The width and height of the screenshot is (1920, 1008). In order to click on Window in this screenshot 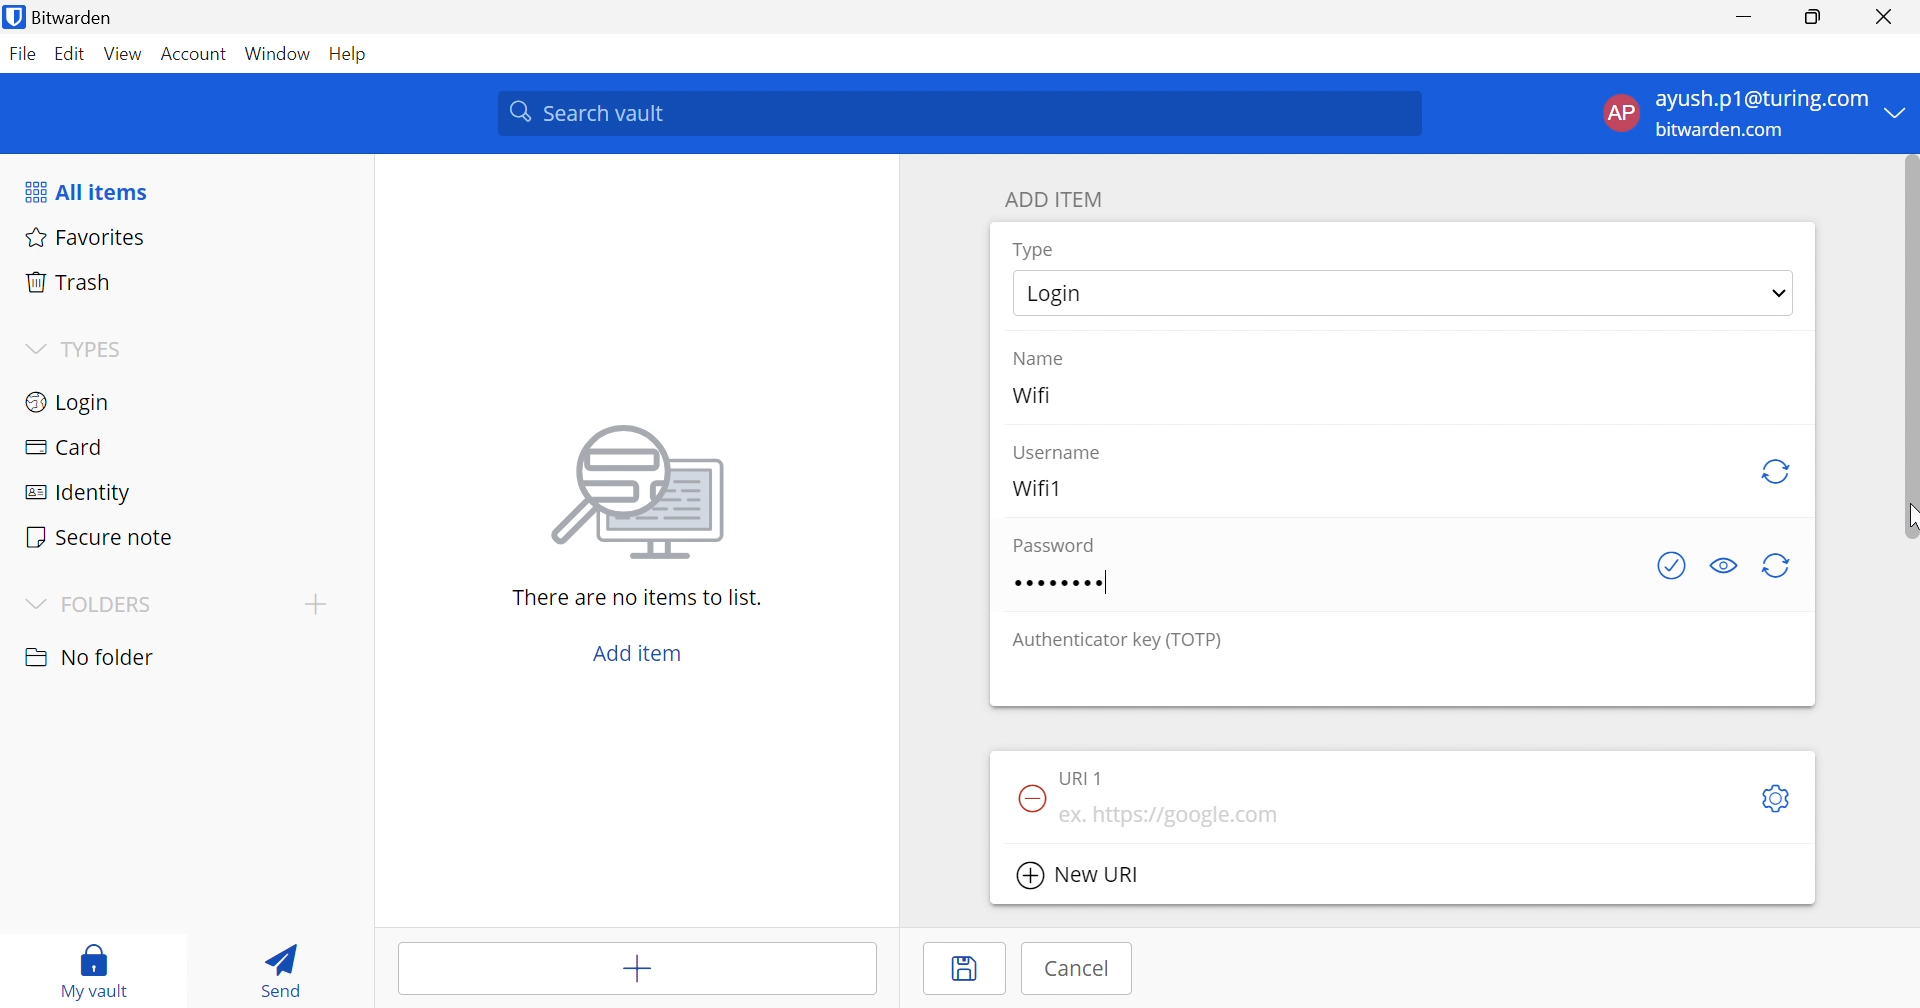, I will do `click(280, 55)`.